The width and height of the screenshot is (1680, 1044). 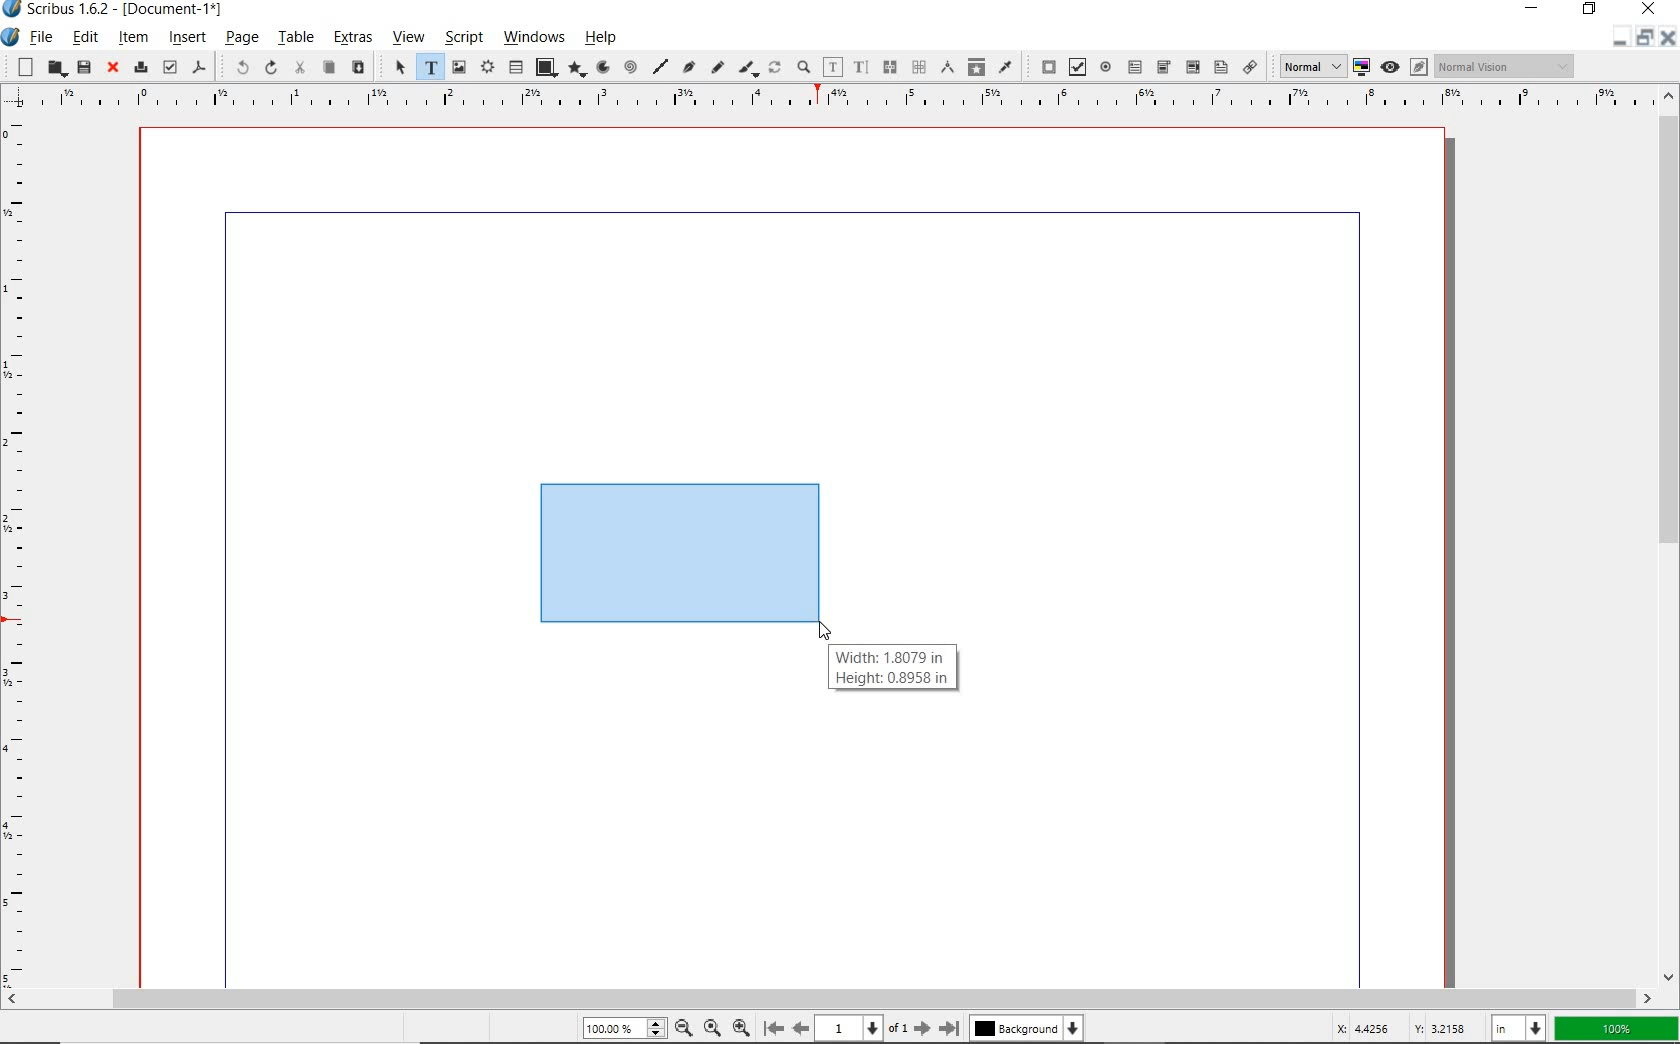 What do you see at coordinates (1026, 1030) in the screenshot?
I see `Background` at bounding box center [1026, 1030].